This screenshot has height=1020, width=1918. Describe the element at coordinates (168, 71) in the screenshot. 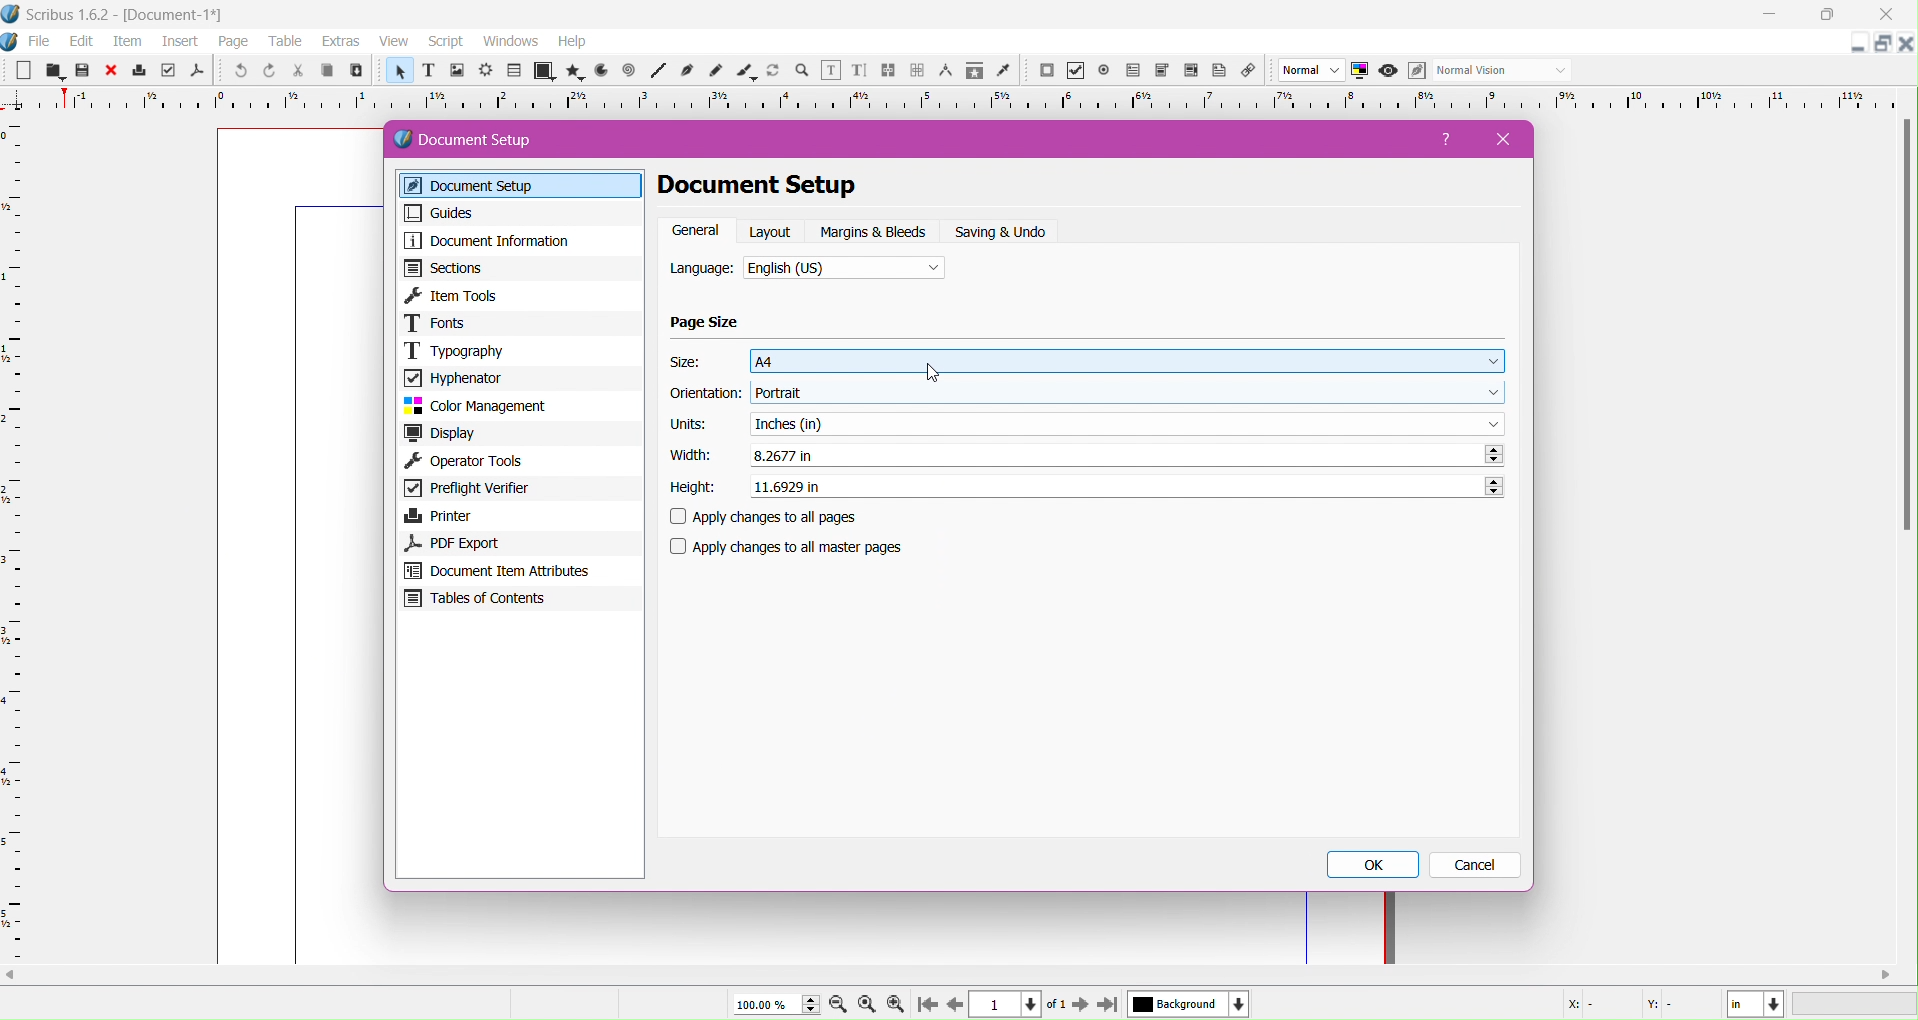

I see `preflight highlighter` at that location.